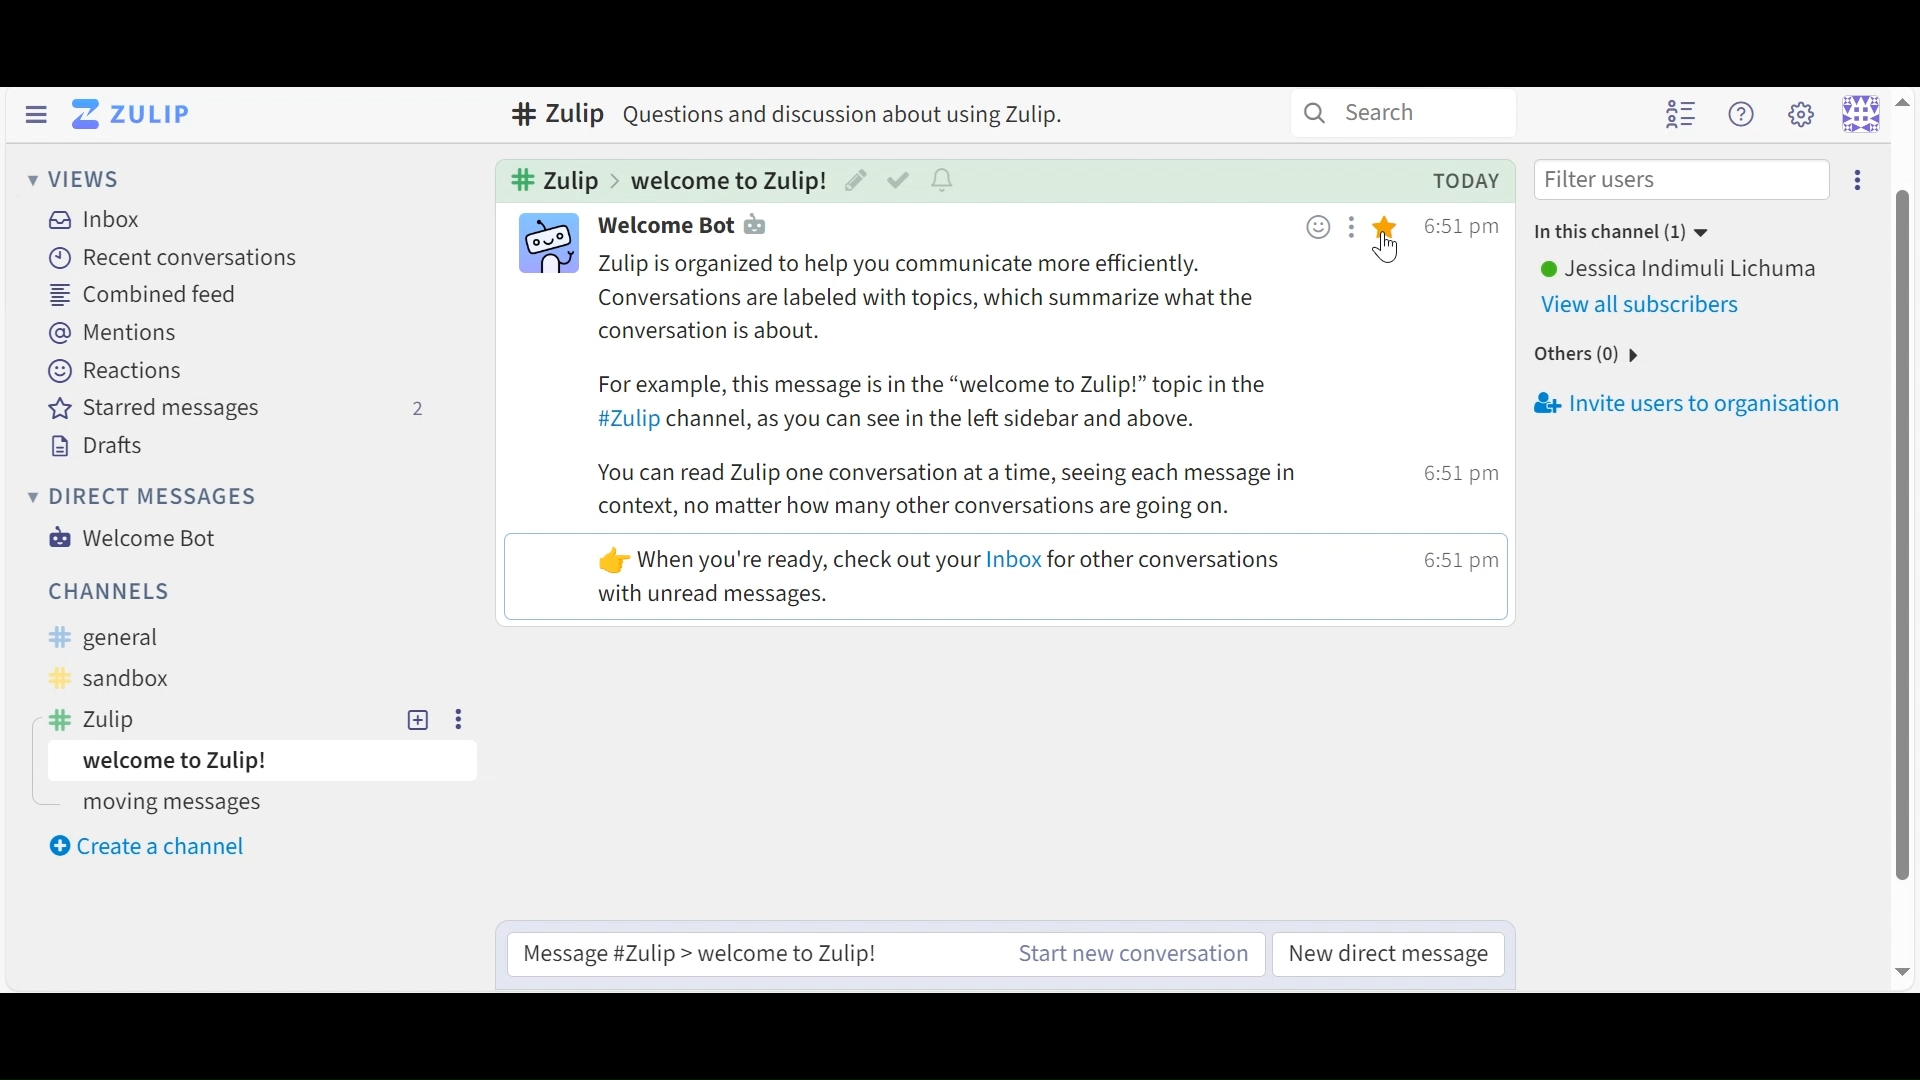 This screenshot has width=1920, height=1080. Describe the element at coordinates (1683, 411) in the screenshot. I see `Invite users to organisation` at that location.